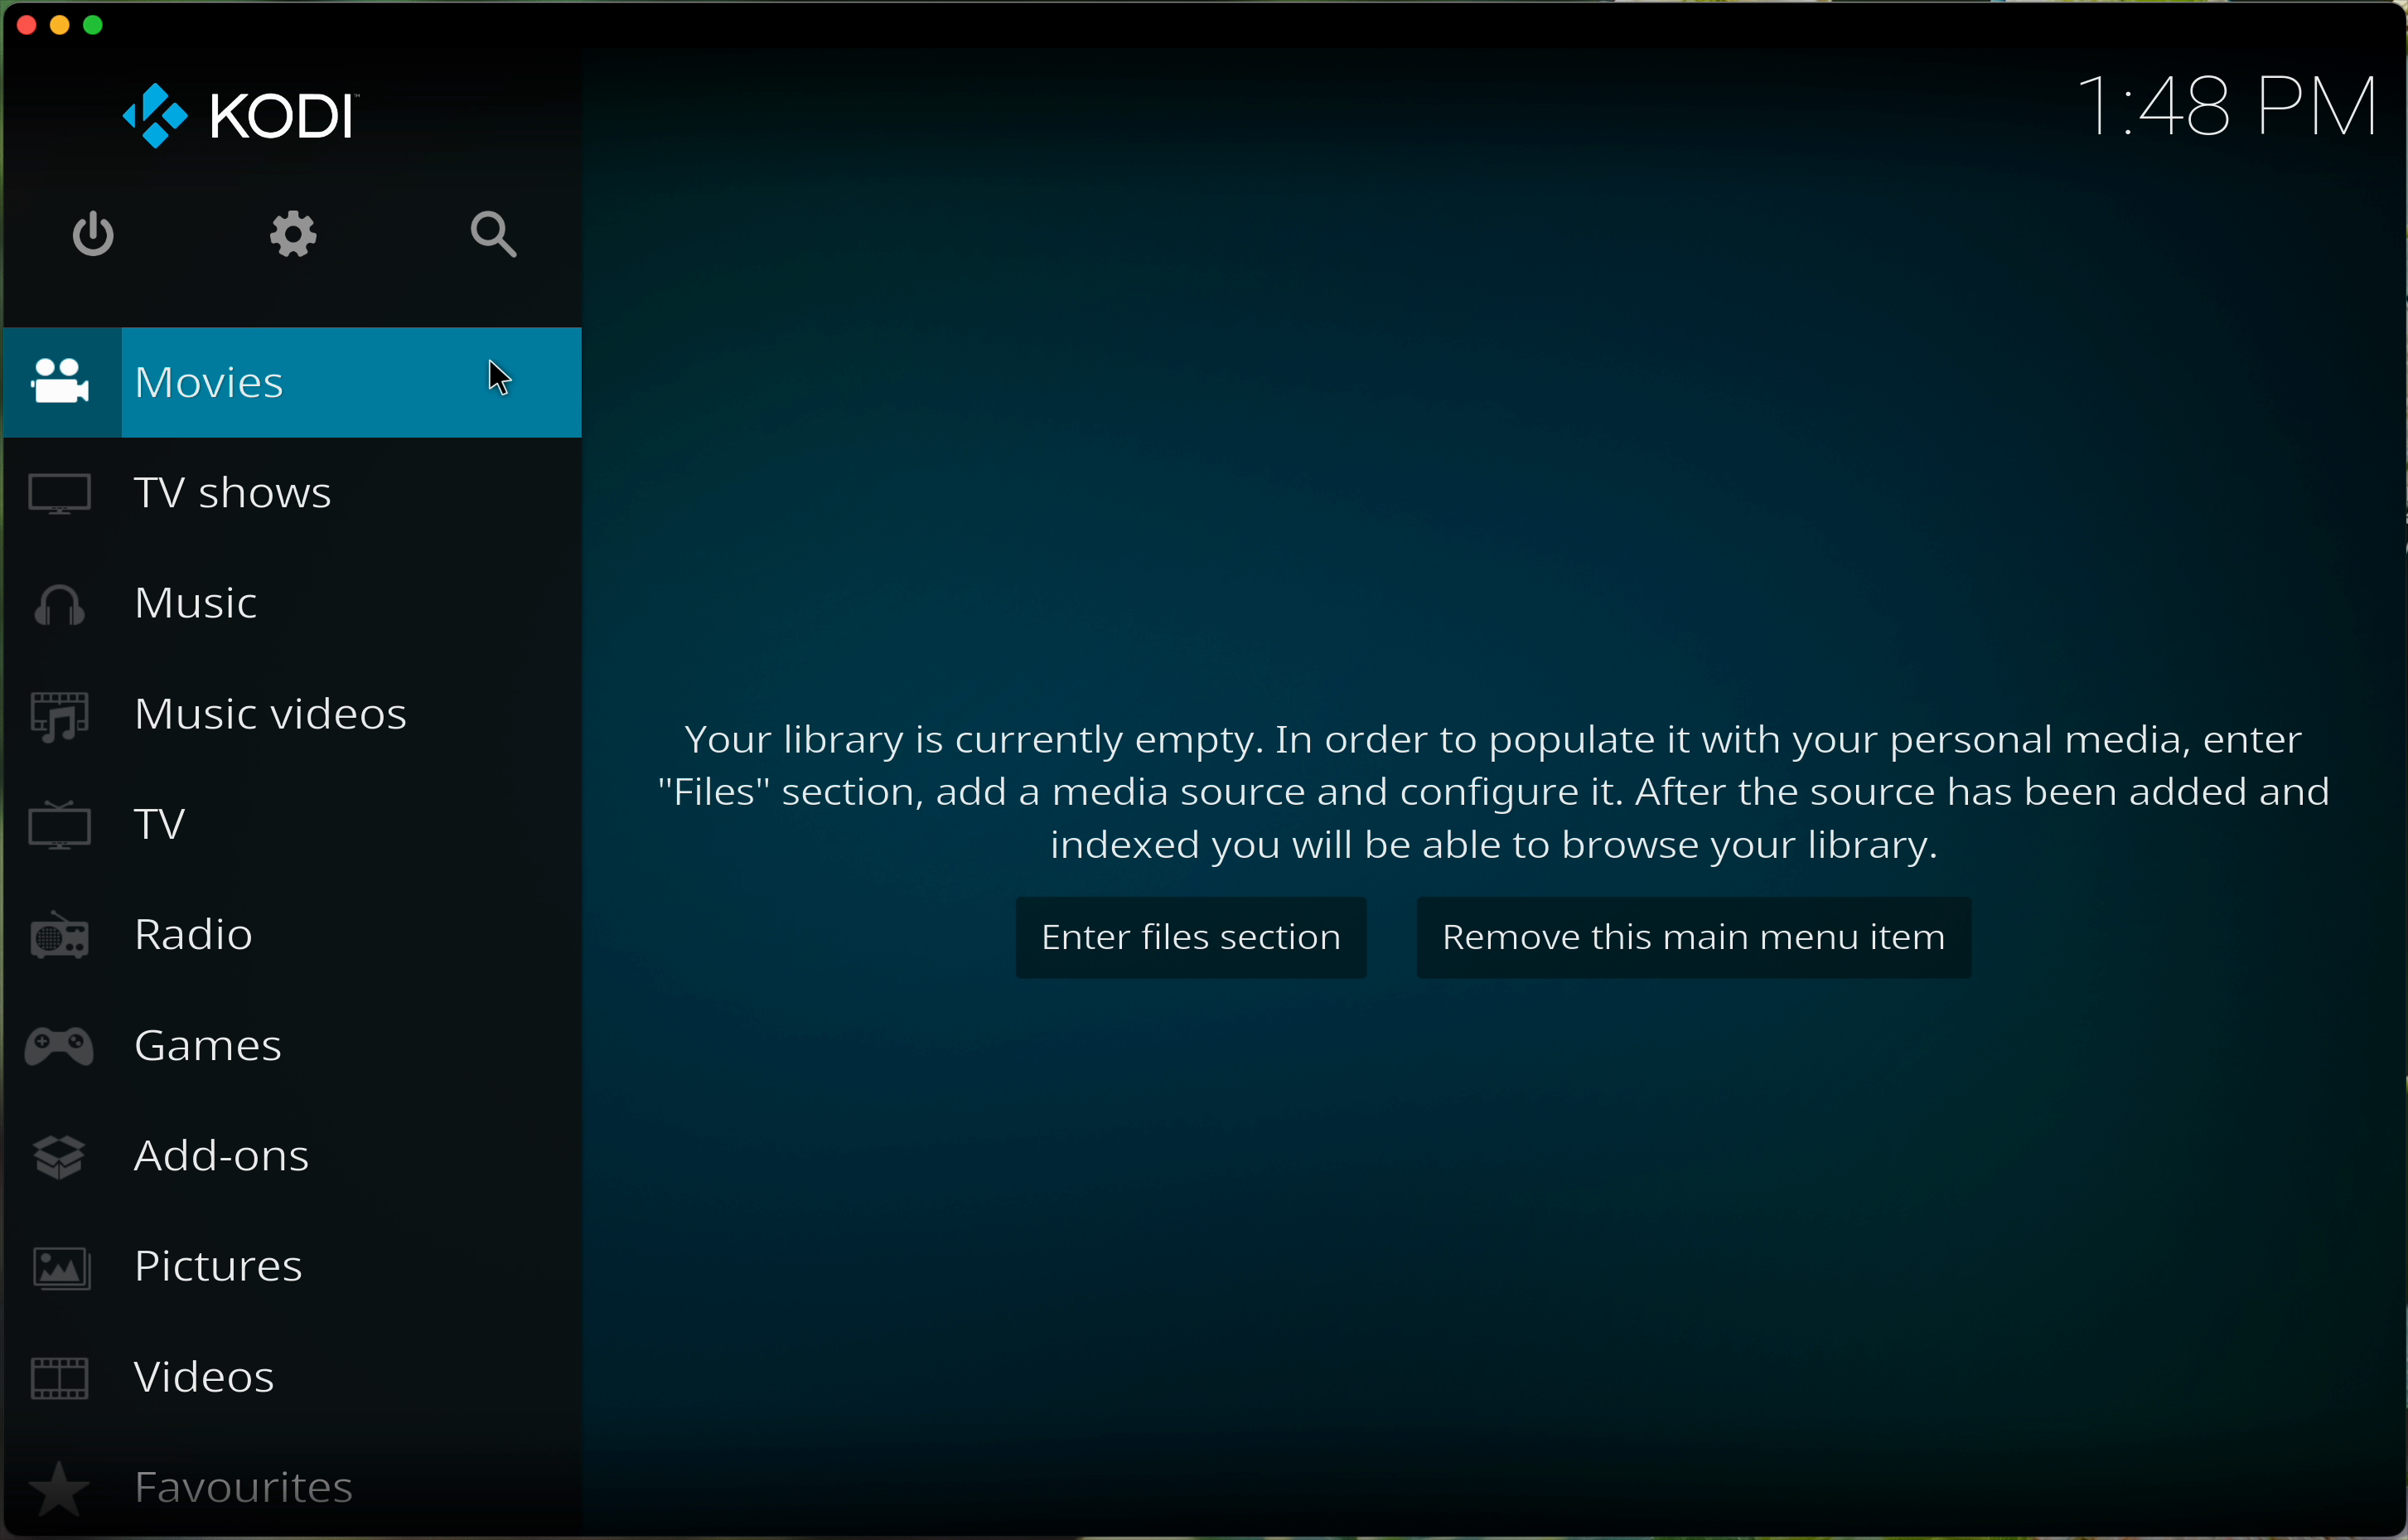 This screenshot has width=2408, height=1540. What do you see at coordinates (1498, 795) in the screenshot?
I see `text` at bounding box center [1498, 795].